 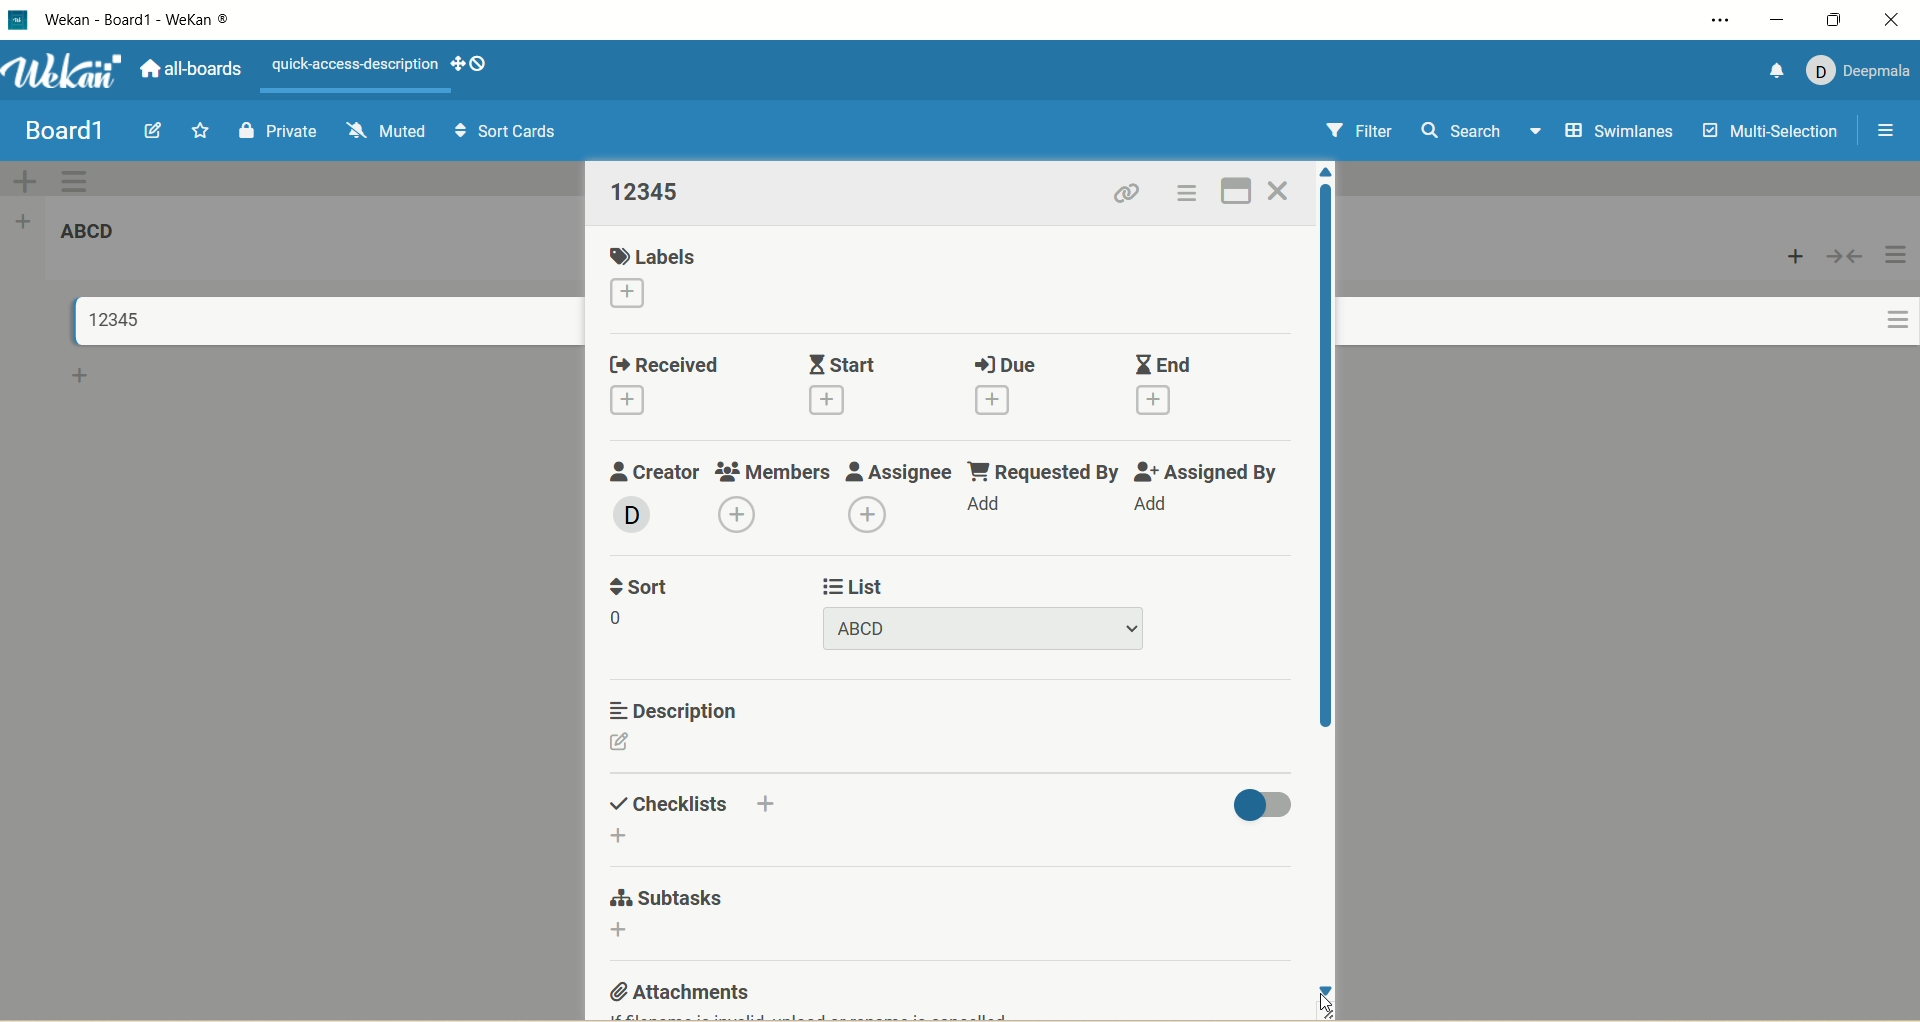 I want to click on logo, so click(x=16, y=21).